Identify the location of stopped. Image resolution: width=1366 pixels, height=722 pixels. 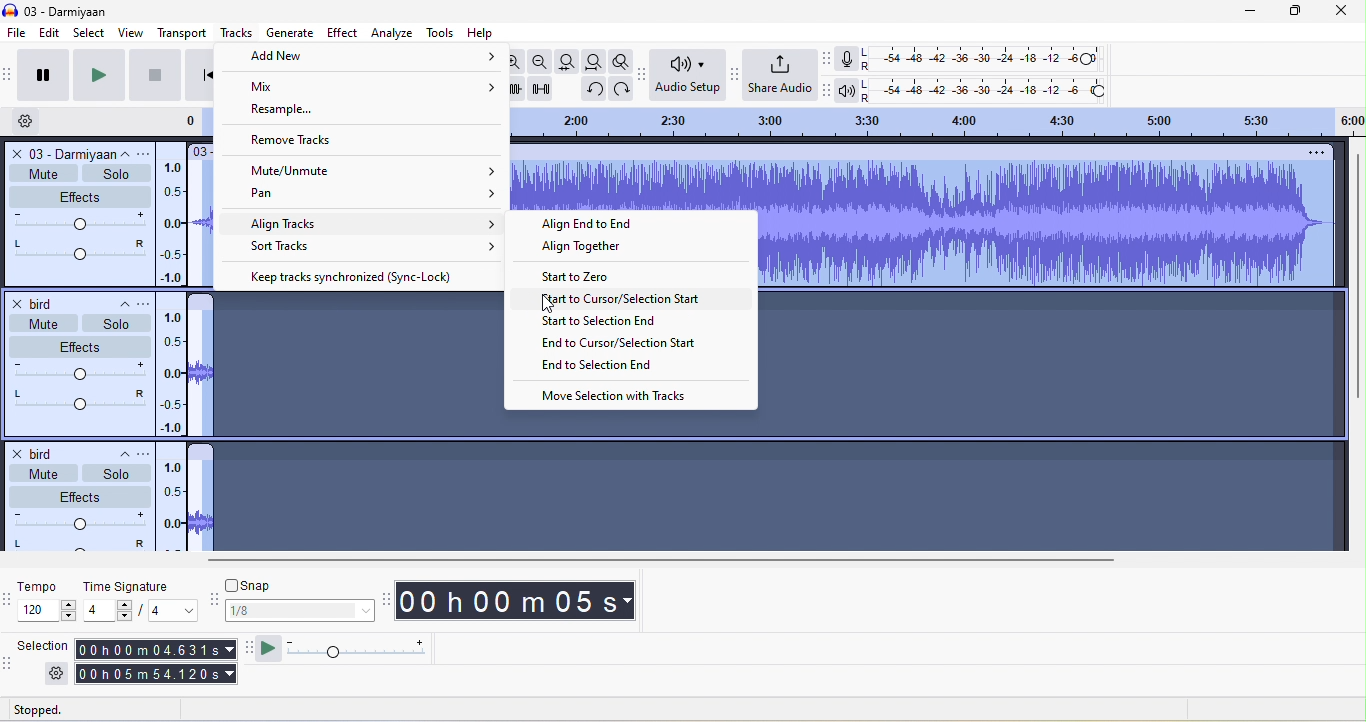
(61, 709).